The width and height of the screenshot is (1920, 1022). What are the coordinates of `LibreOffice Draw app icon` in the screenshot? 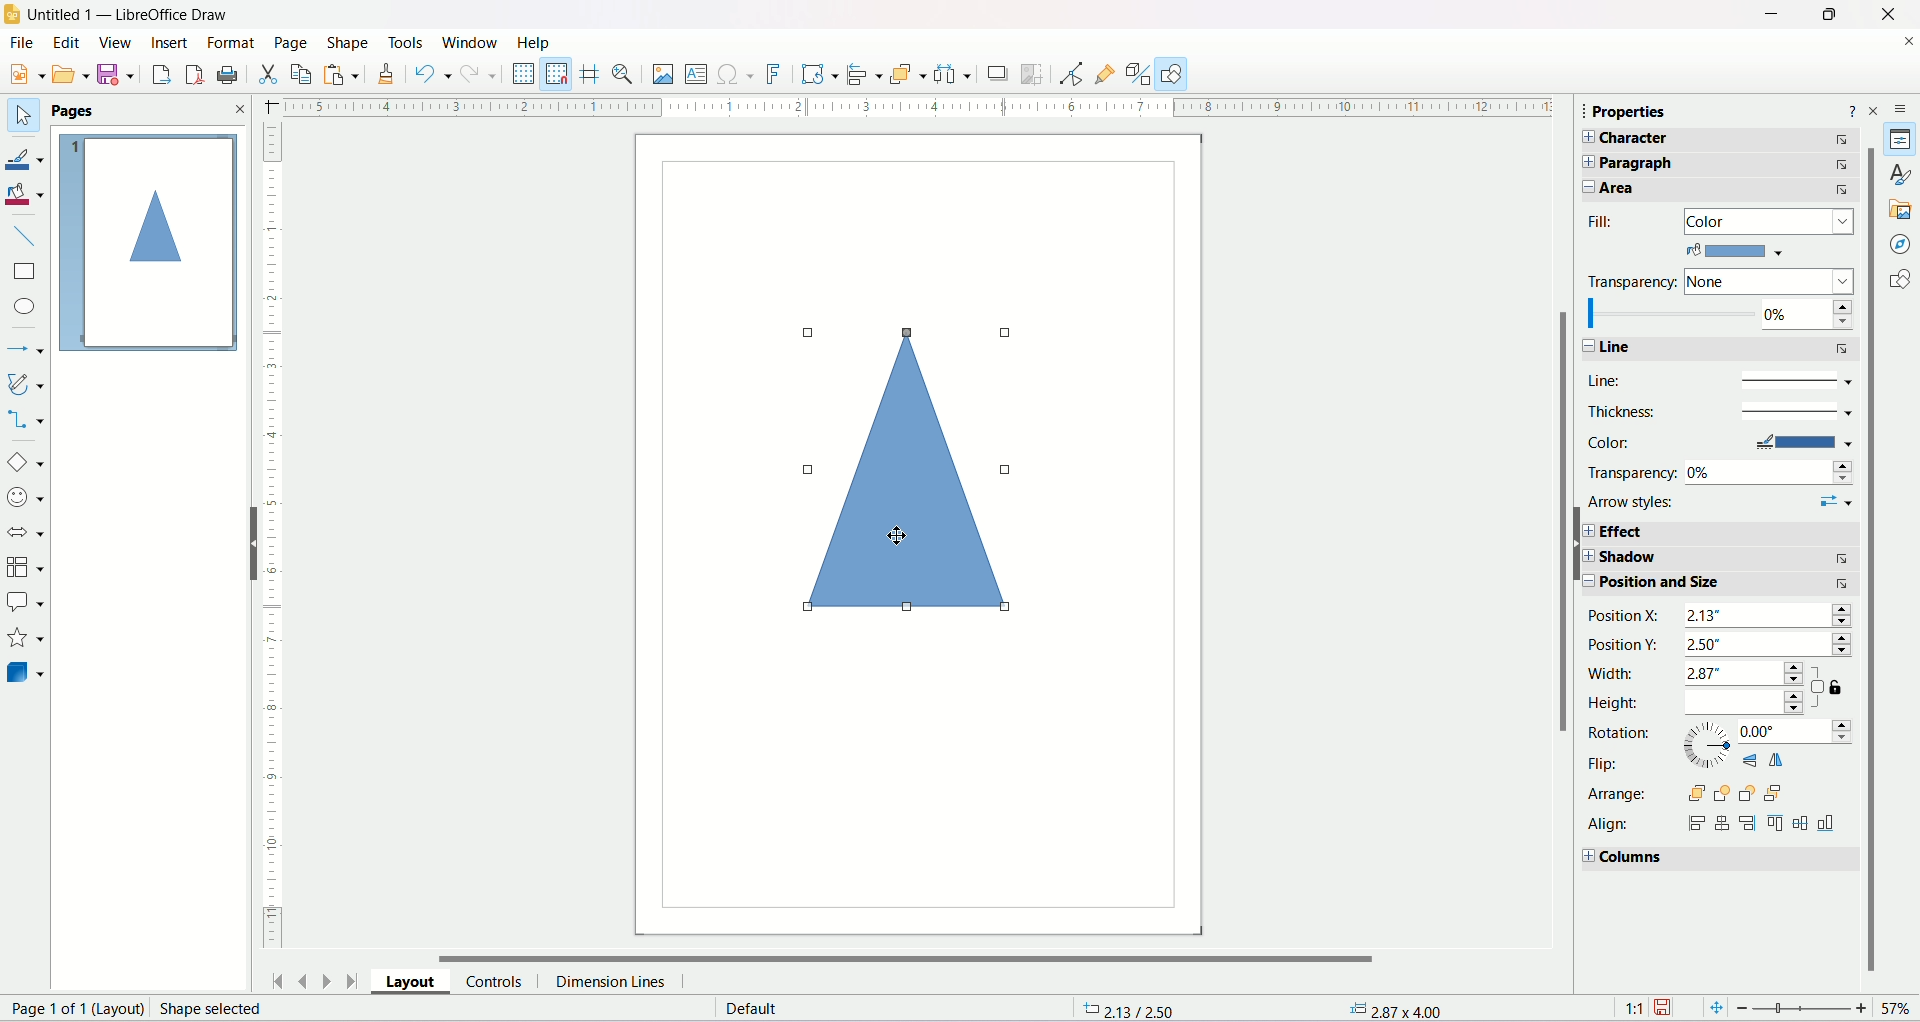 It's located at (12, 12).